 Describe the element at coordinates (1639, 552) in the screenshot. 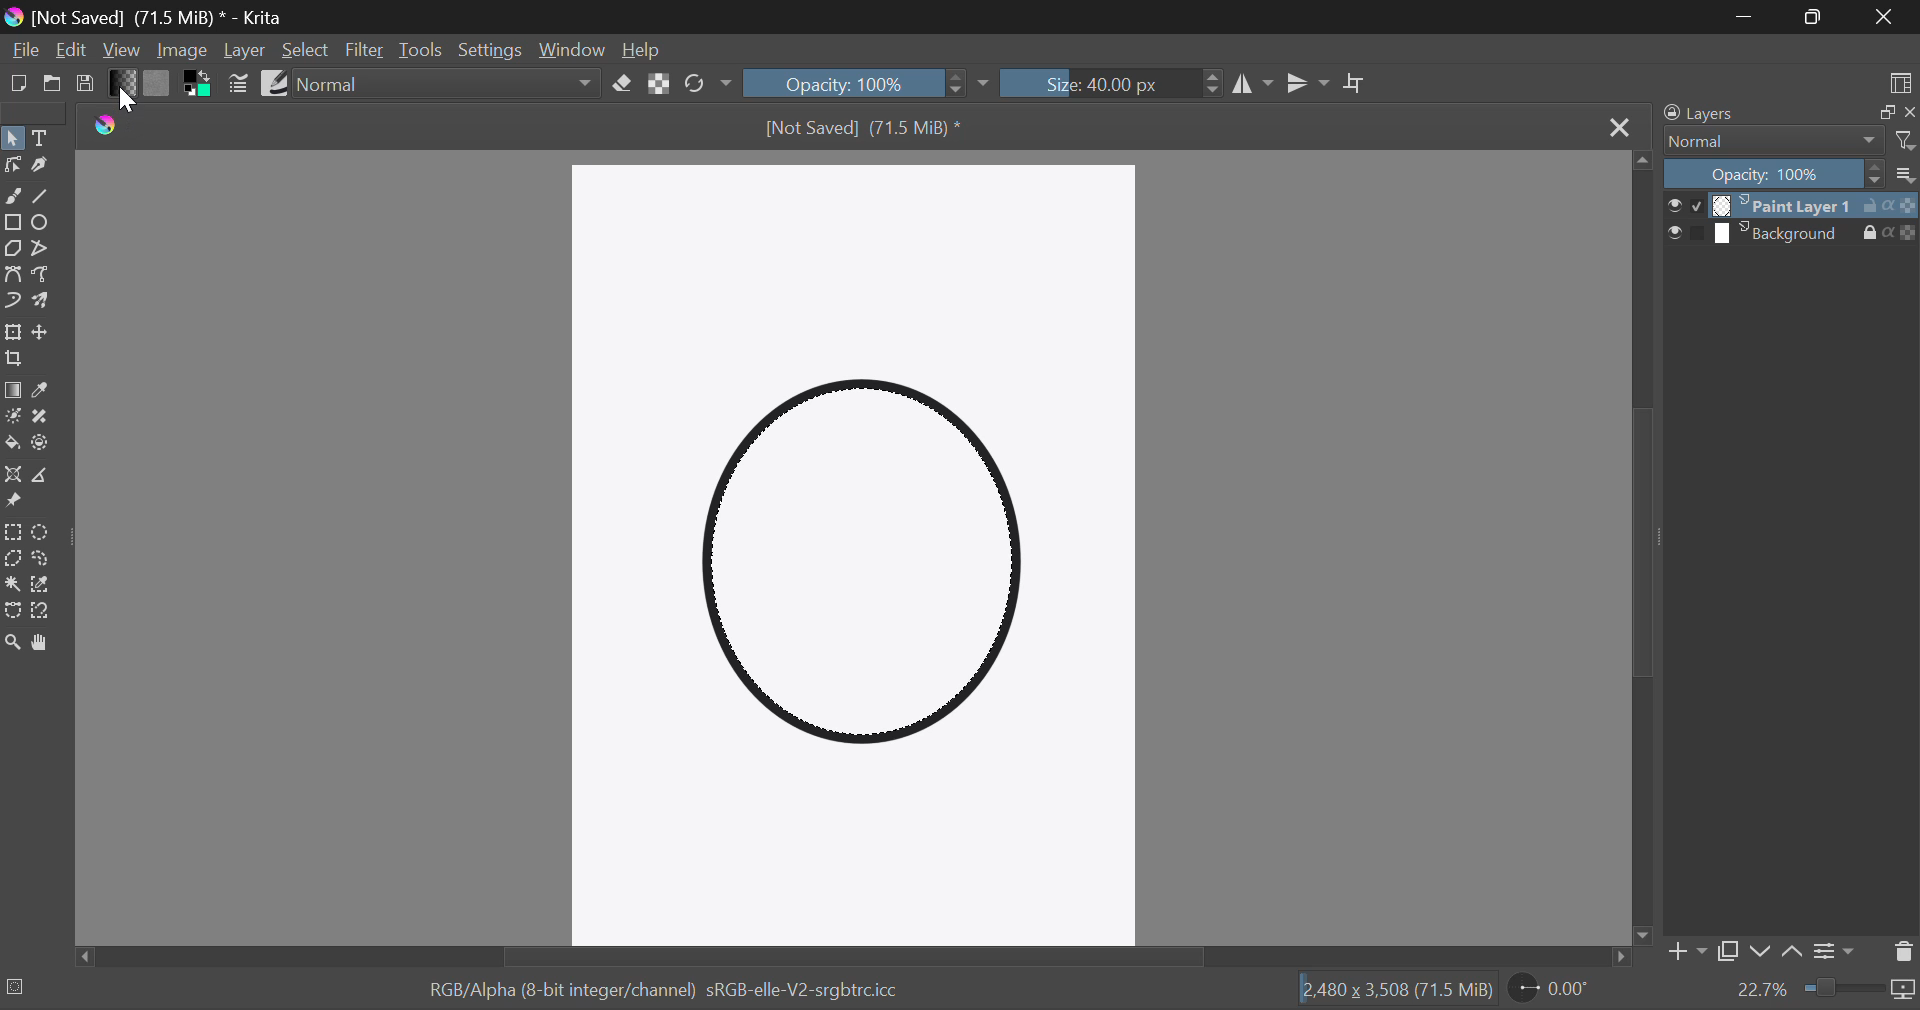

I see `Scroll Bar` at that location.